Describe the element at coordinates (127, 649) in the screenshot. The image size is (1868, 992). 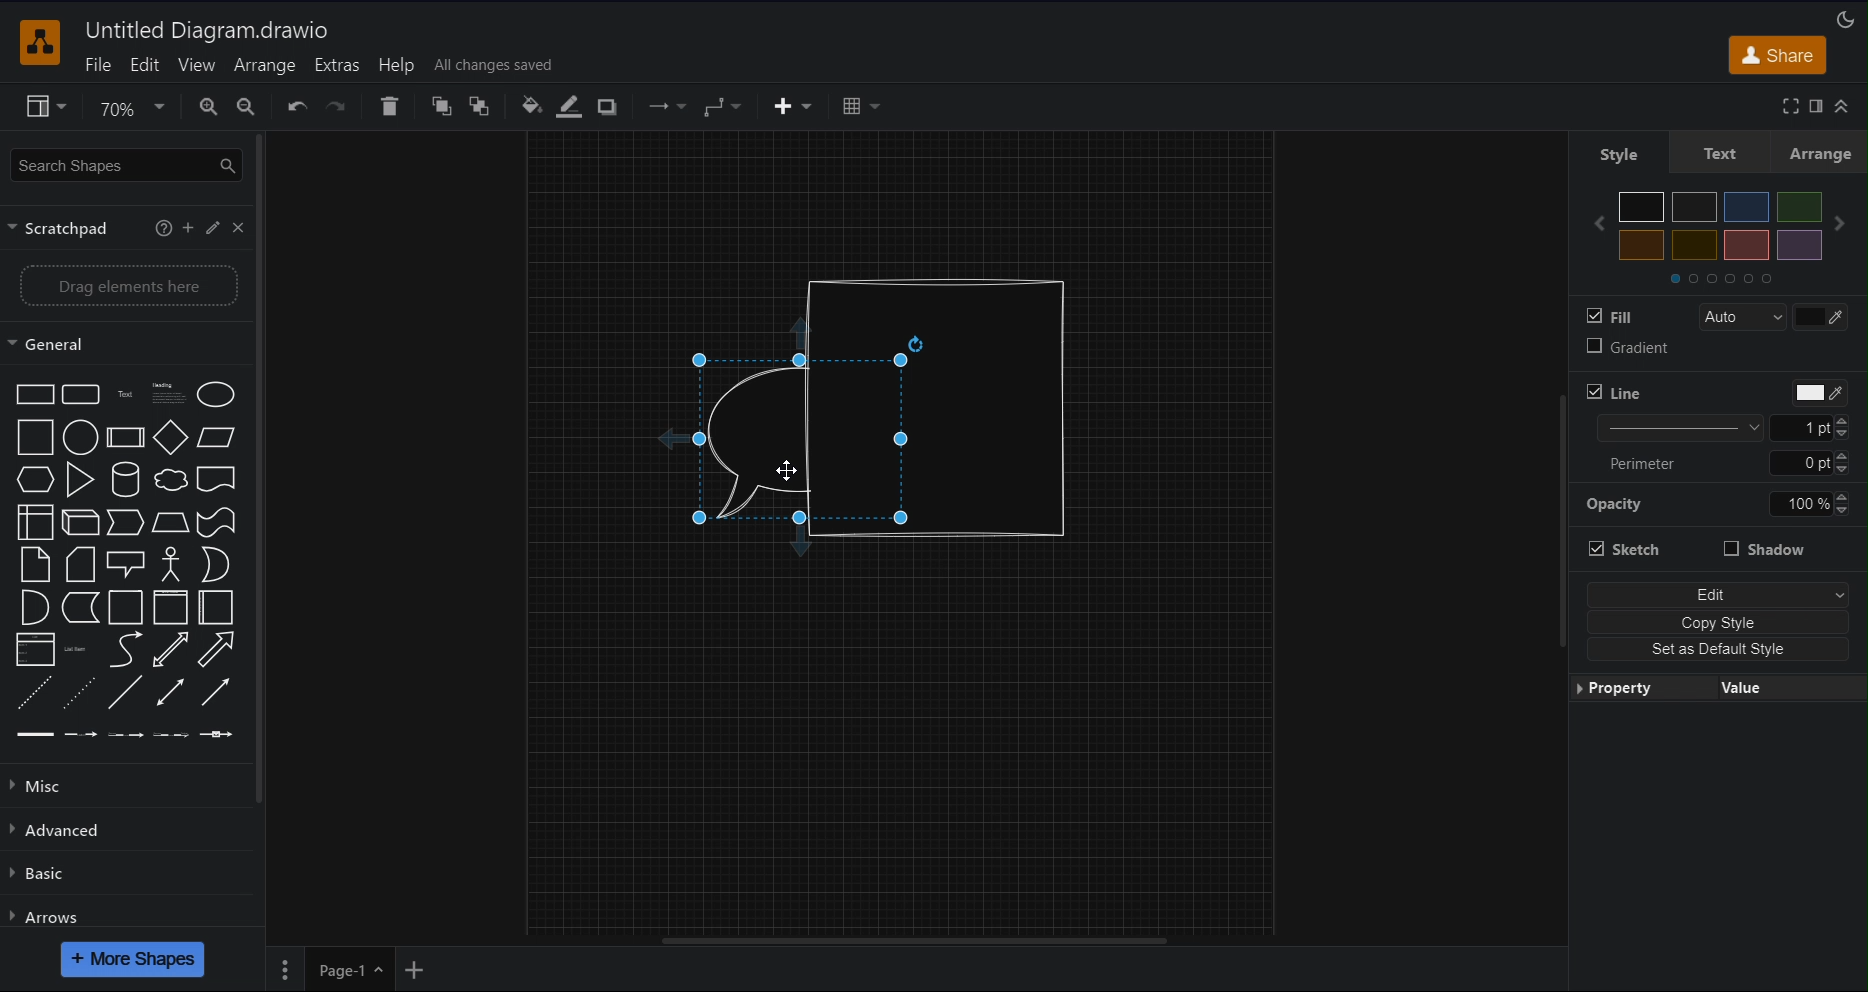
I see `Curve` at that location.